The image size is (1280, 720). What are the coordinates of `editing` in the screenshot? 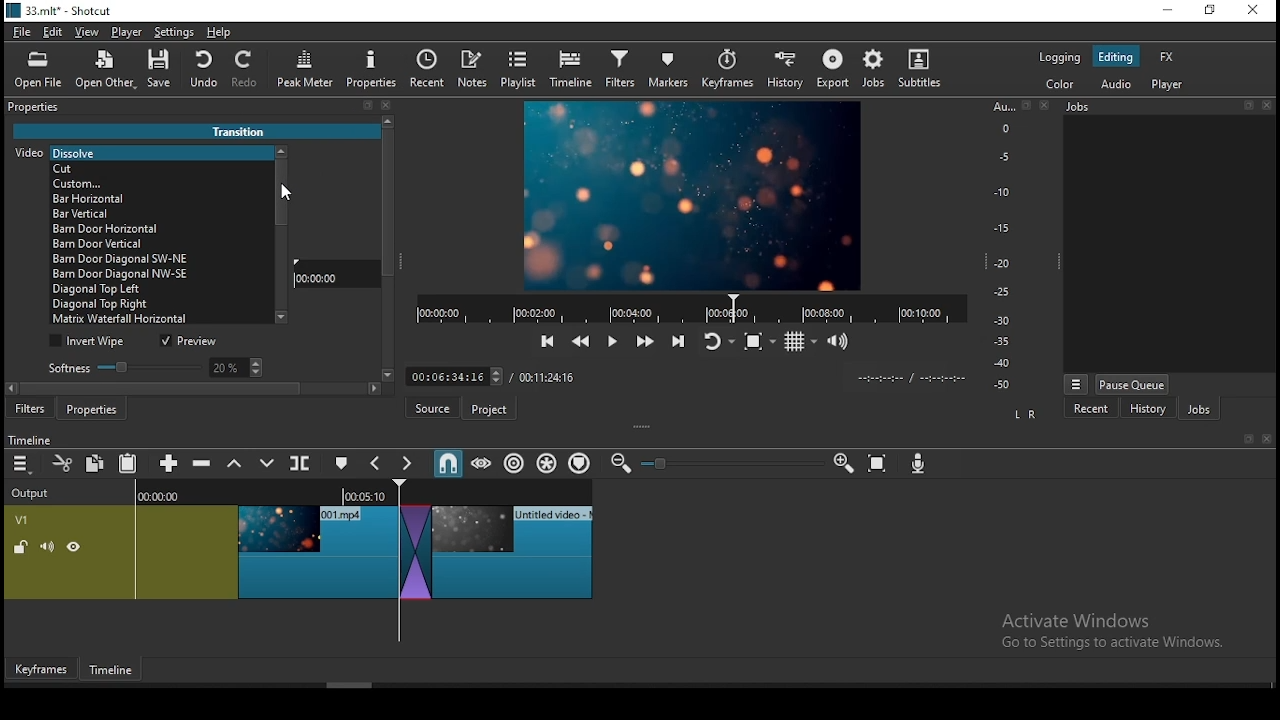 It's located at (1116, 58).